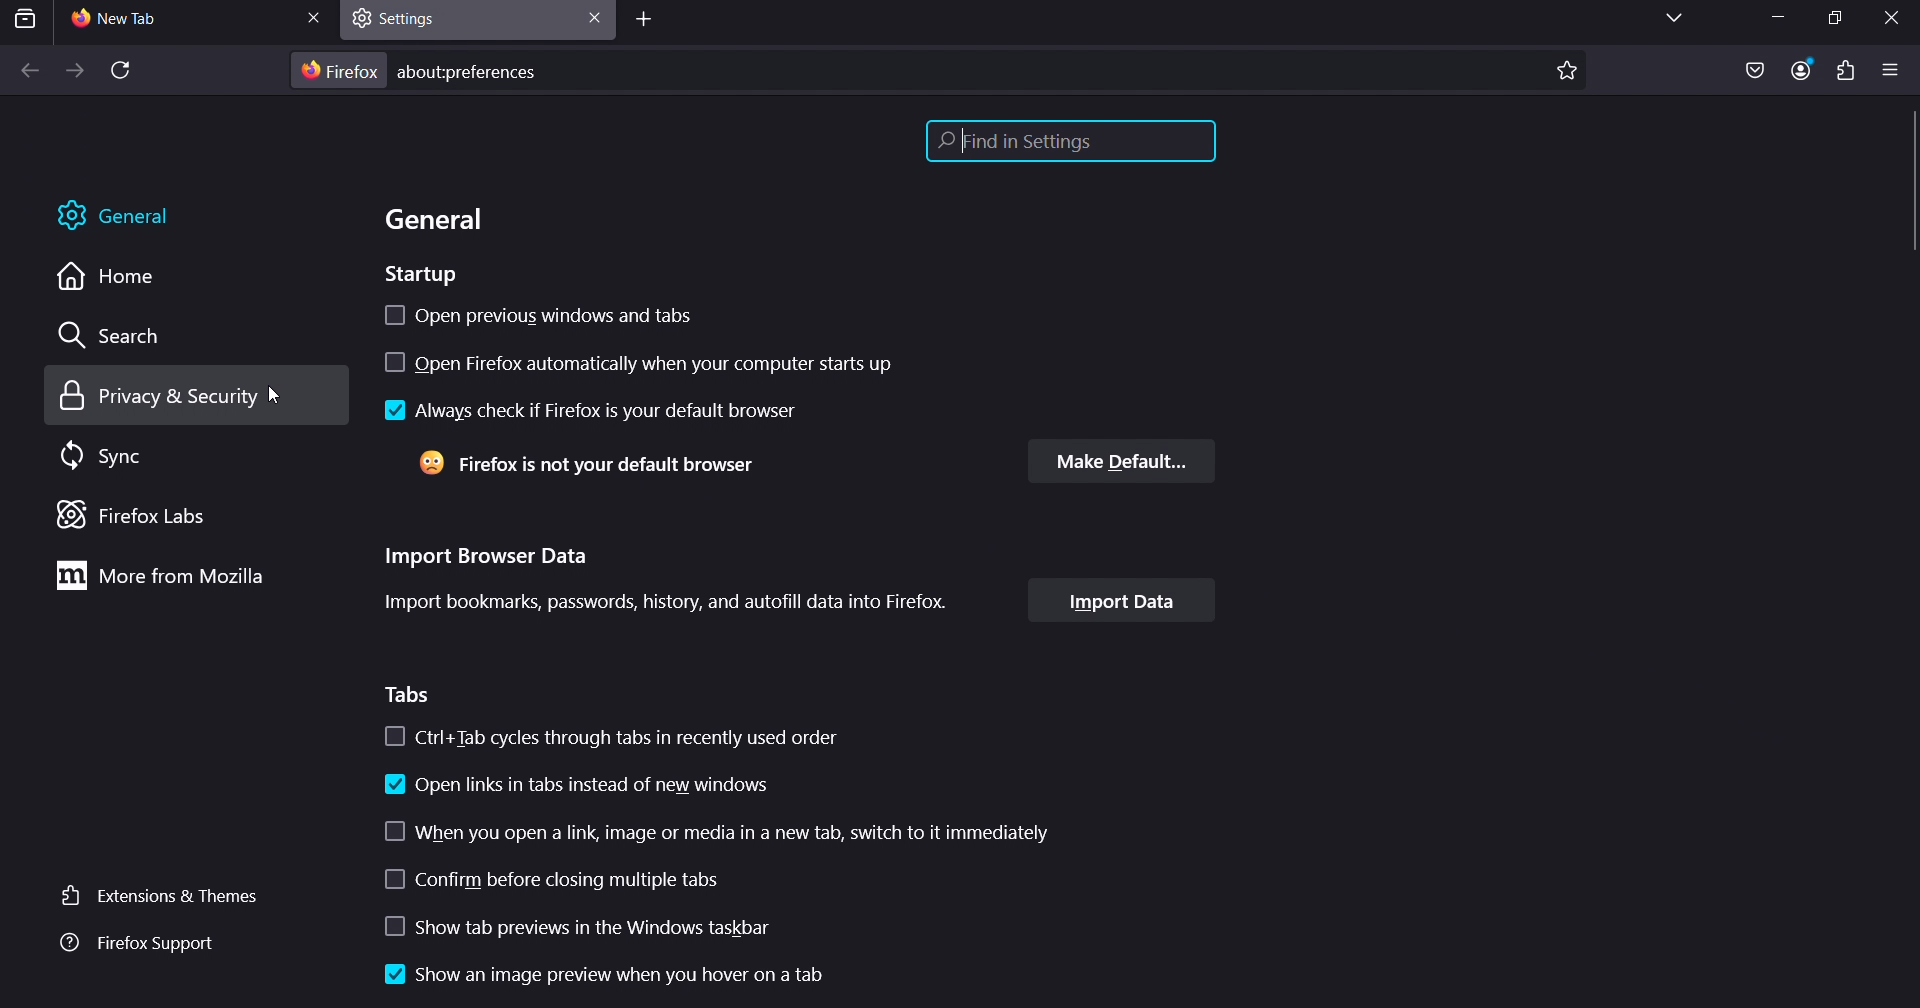 The width and height of the screenshot is (1920, 1008). What do you see at coordinates (1567, 68) in the screenshot?
I see `bookmark` at bounding box center [1567, 68].